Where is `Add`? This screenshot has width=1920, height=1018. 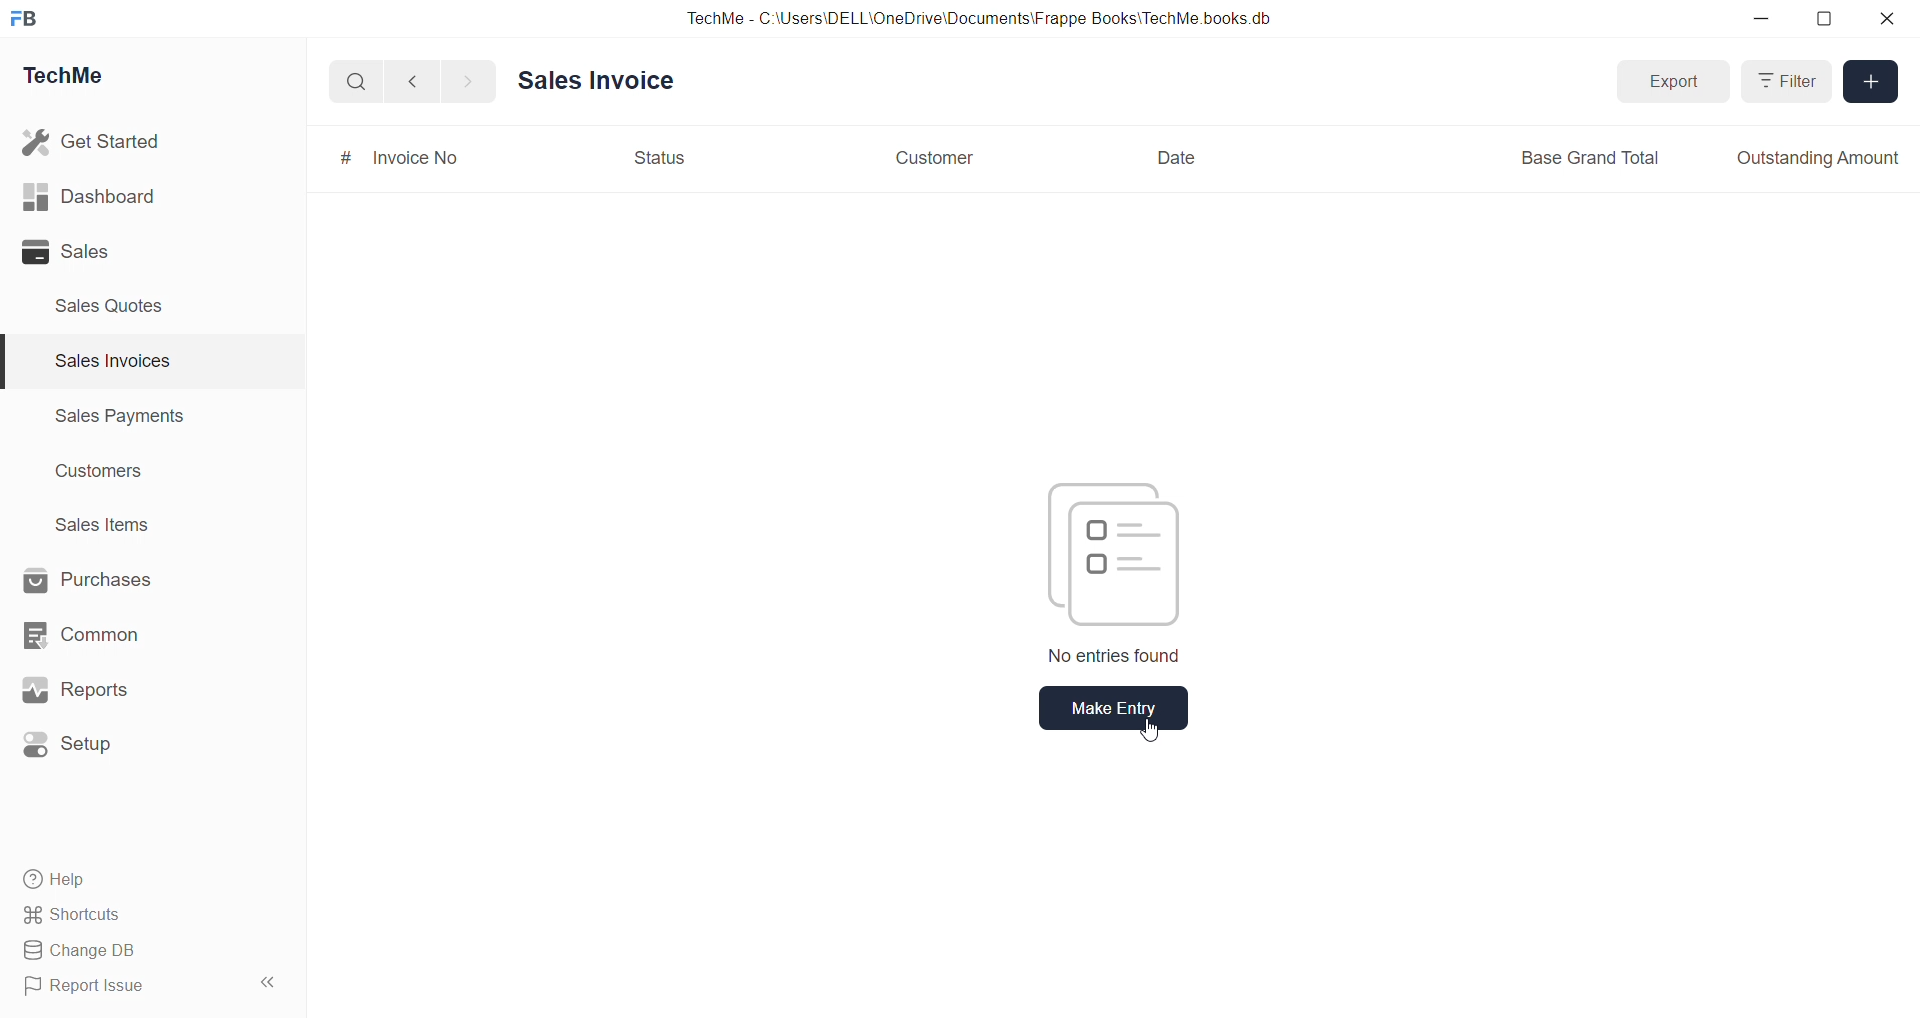
Add is located at coordinates (1872, 81).